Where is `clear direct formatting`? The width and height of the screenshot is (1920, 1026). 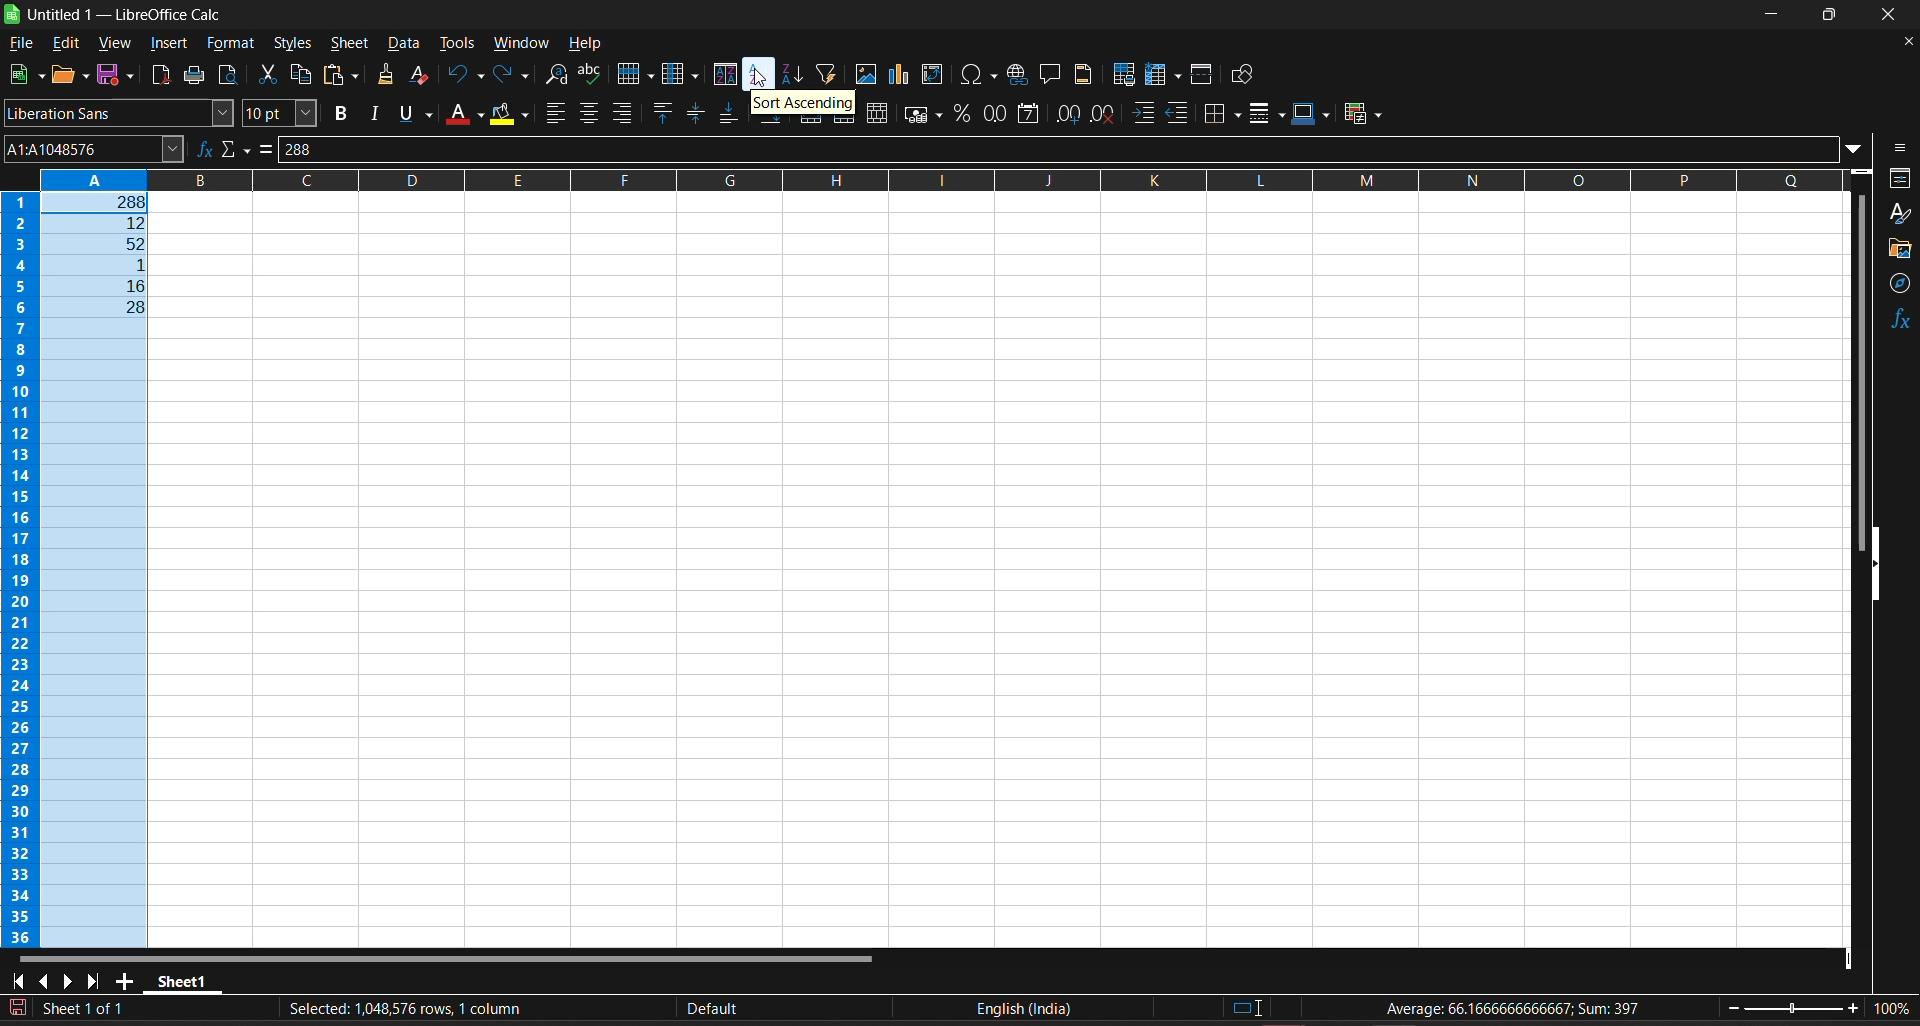
clear direct formatting is located at coordinates (426, 76).